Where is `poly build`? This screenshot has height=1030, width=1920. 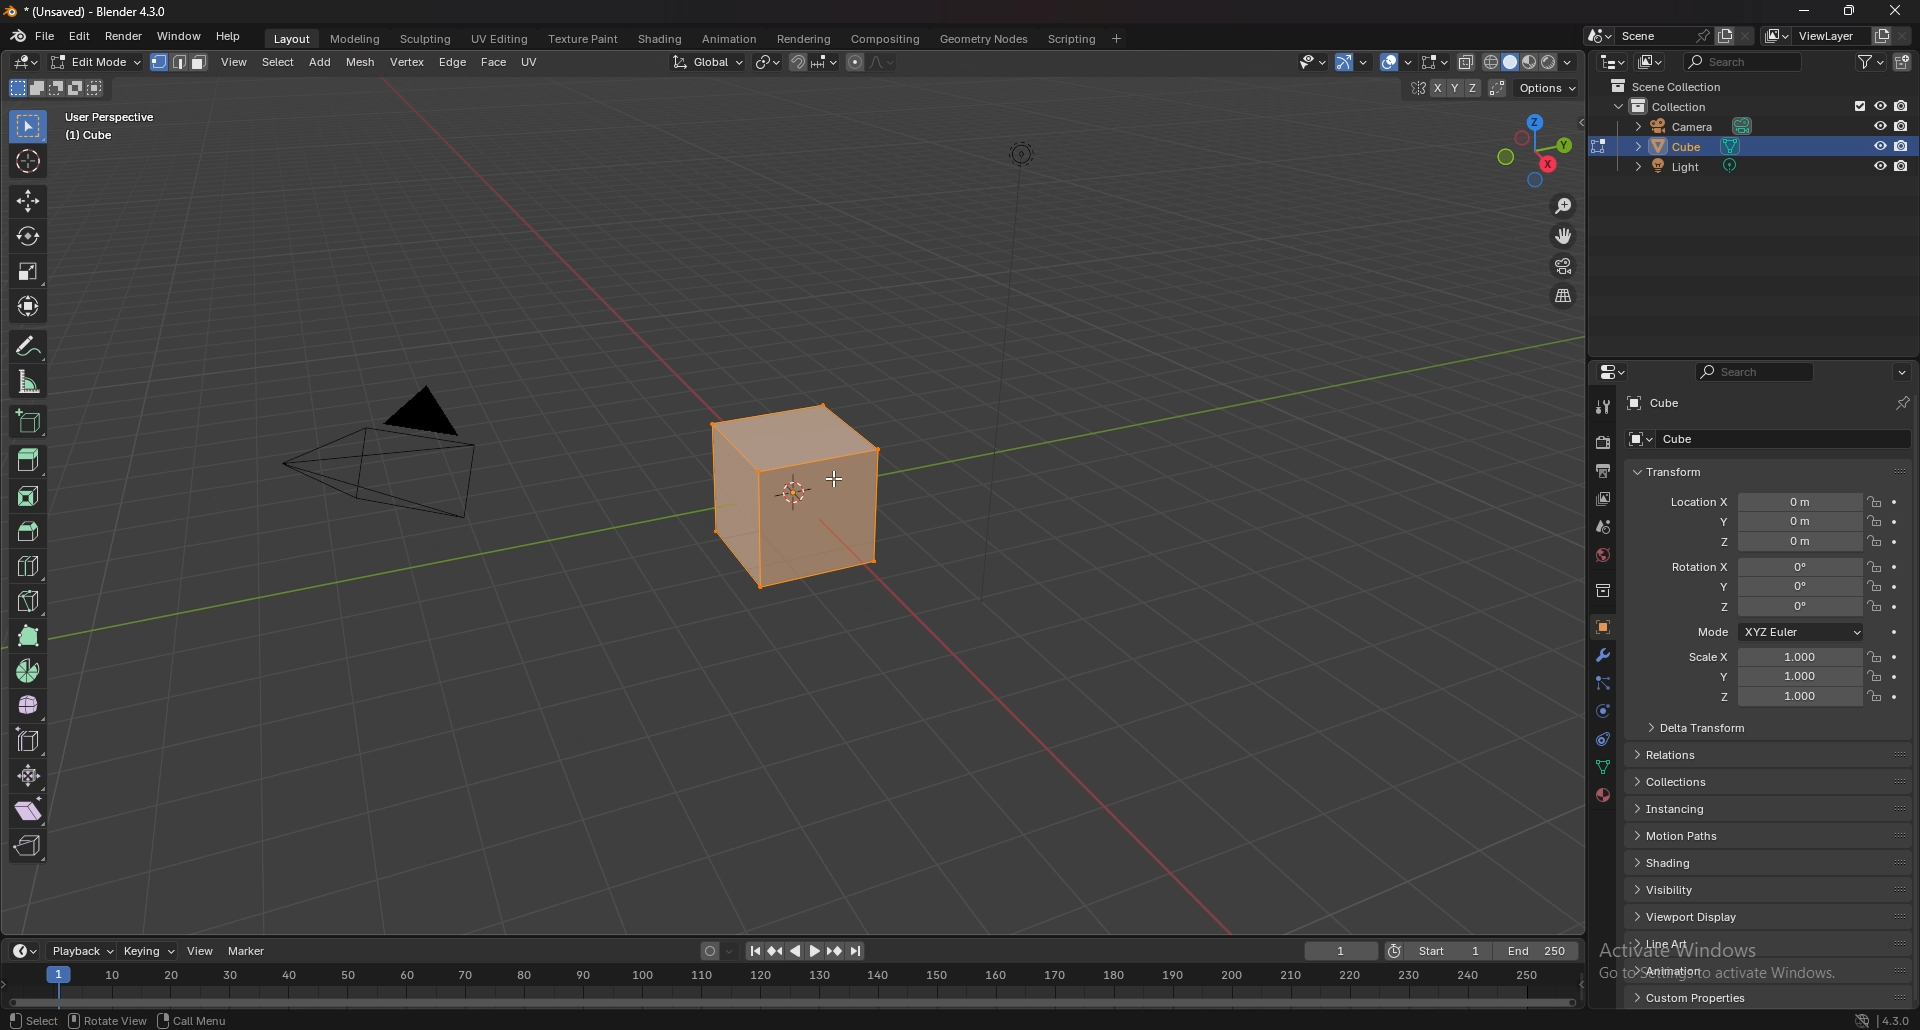
poly build is located at coordinates (29, 635).